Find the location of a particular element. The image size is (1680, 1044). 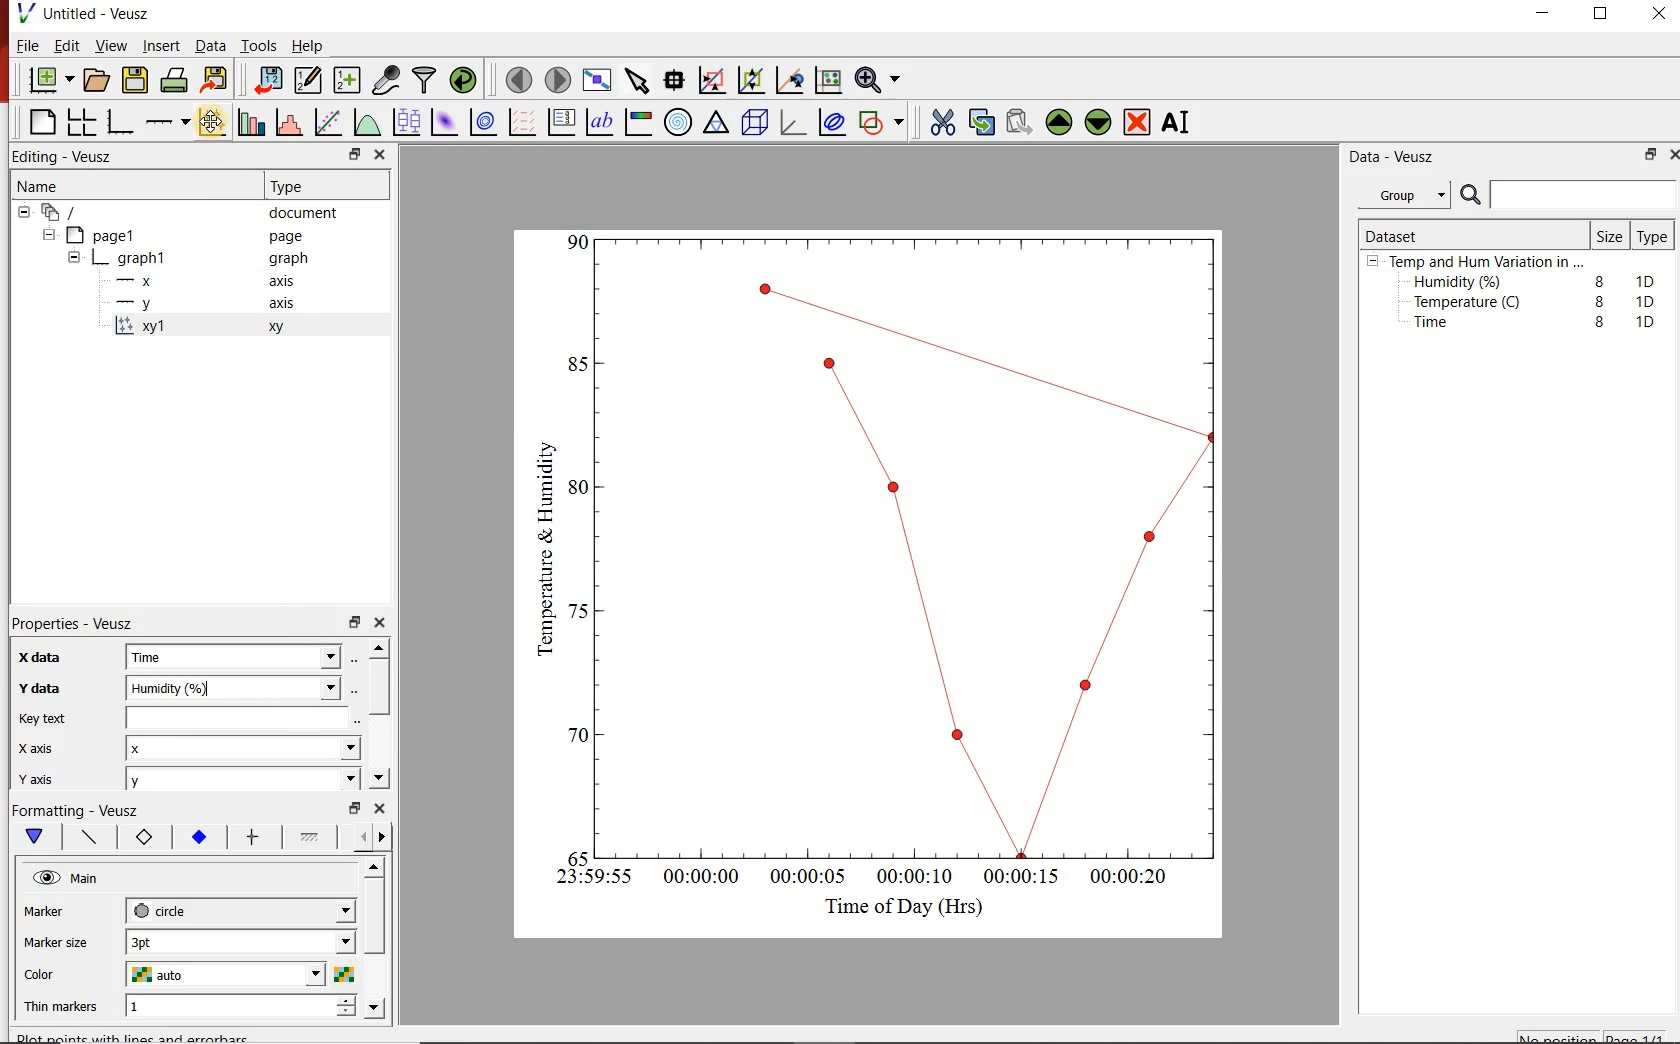

scroll bar is located at coordinates (376, 936).